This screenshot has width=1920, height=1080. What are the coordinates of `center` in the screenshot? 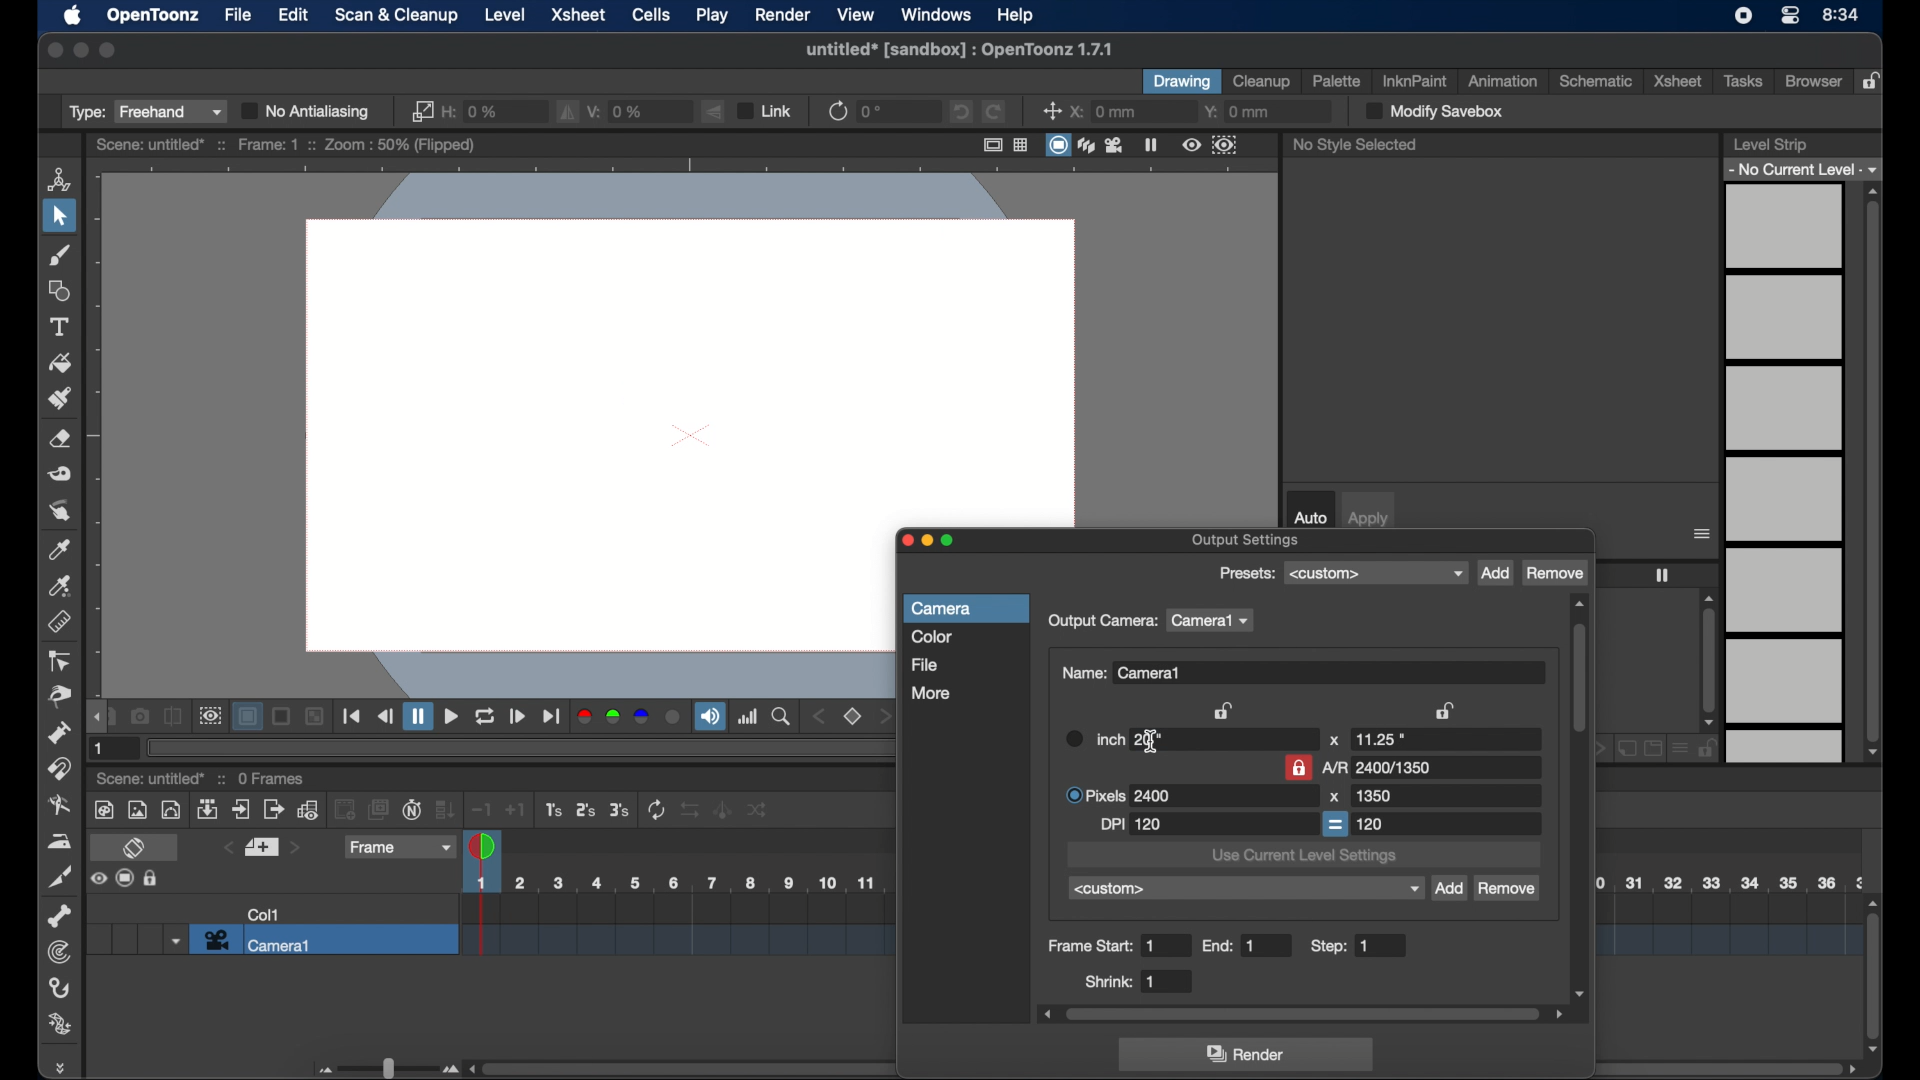 It's located at (1052, 111).